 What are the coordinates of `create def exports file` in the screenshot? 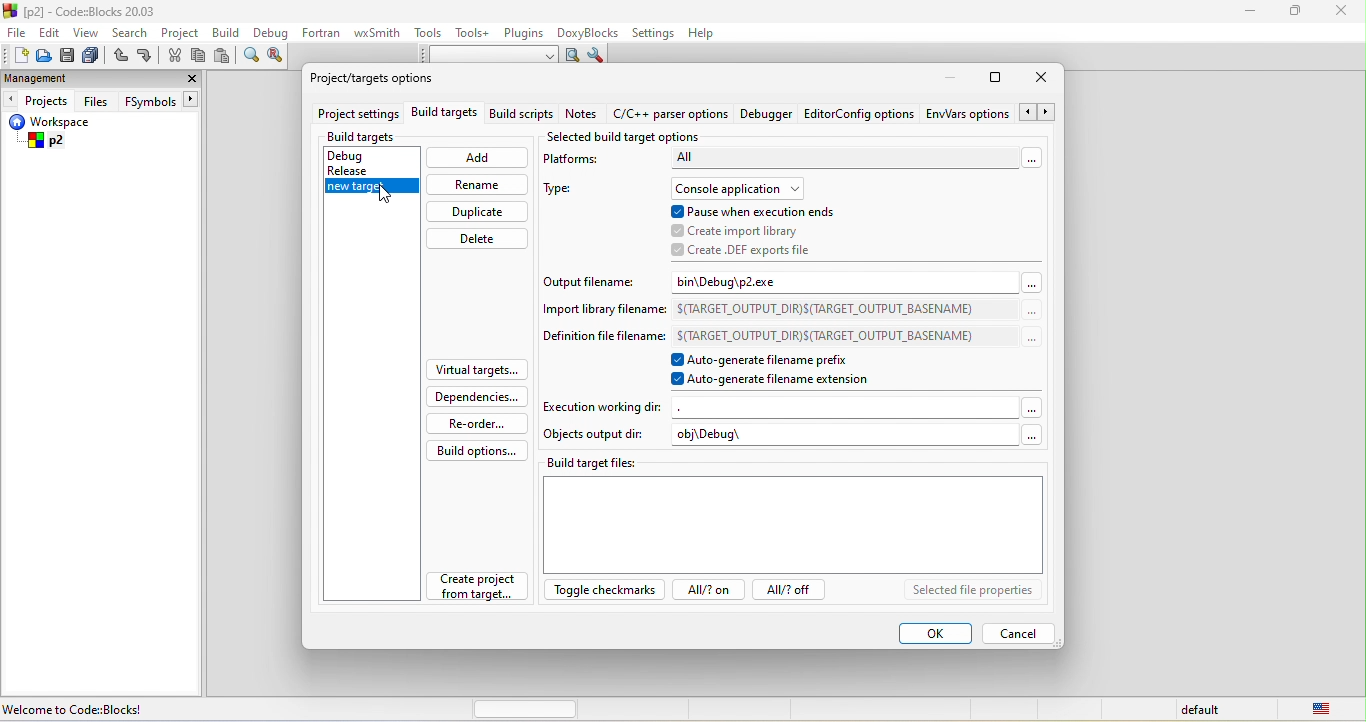 It's located at (744, 250).